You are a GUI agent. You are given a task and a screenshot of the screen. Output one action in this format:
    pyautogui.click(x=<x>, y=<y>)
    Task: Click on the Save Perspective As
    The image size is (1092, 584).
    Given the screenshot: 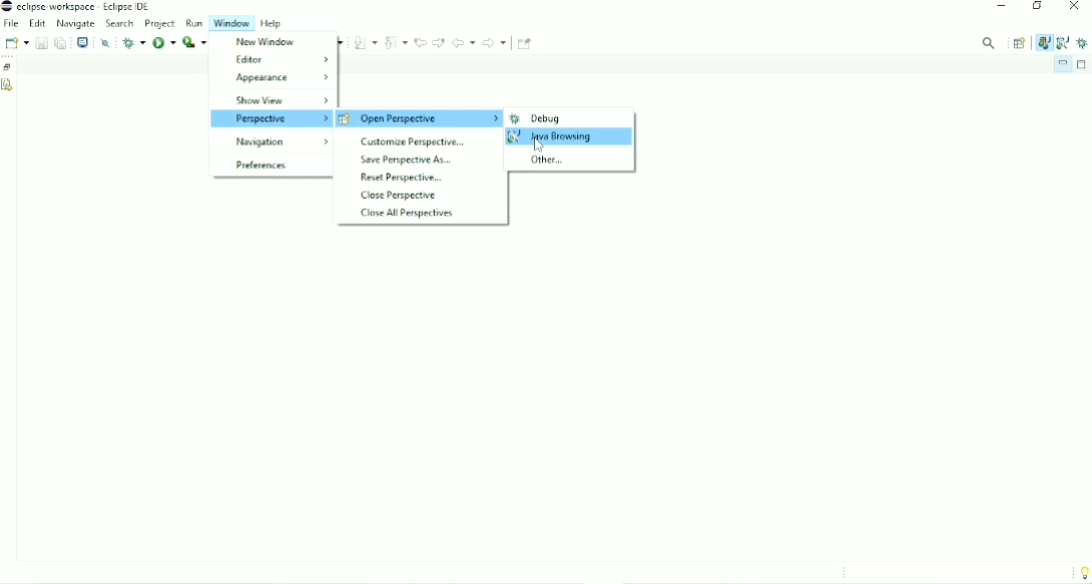 What is the action you would take?
    pyautogui.click(x=406, y=160)
    